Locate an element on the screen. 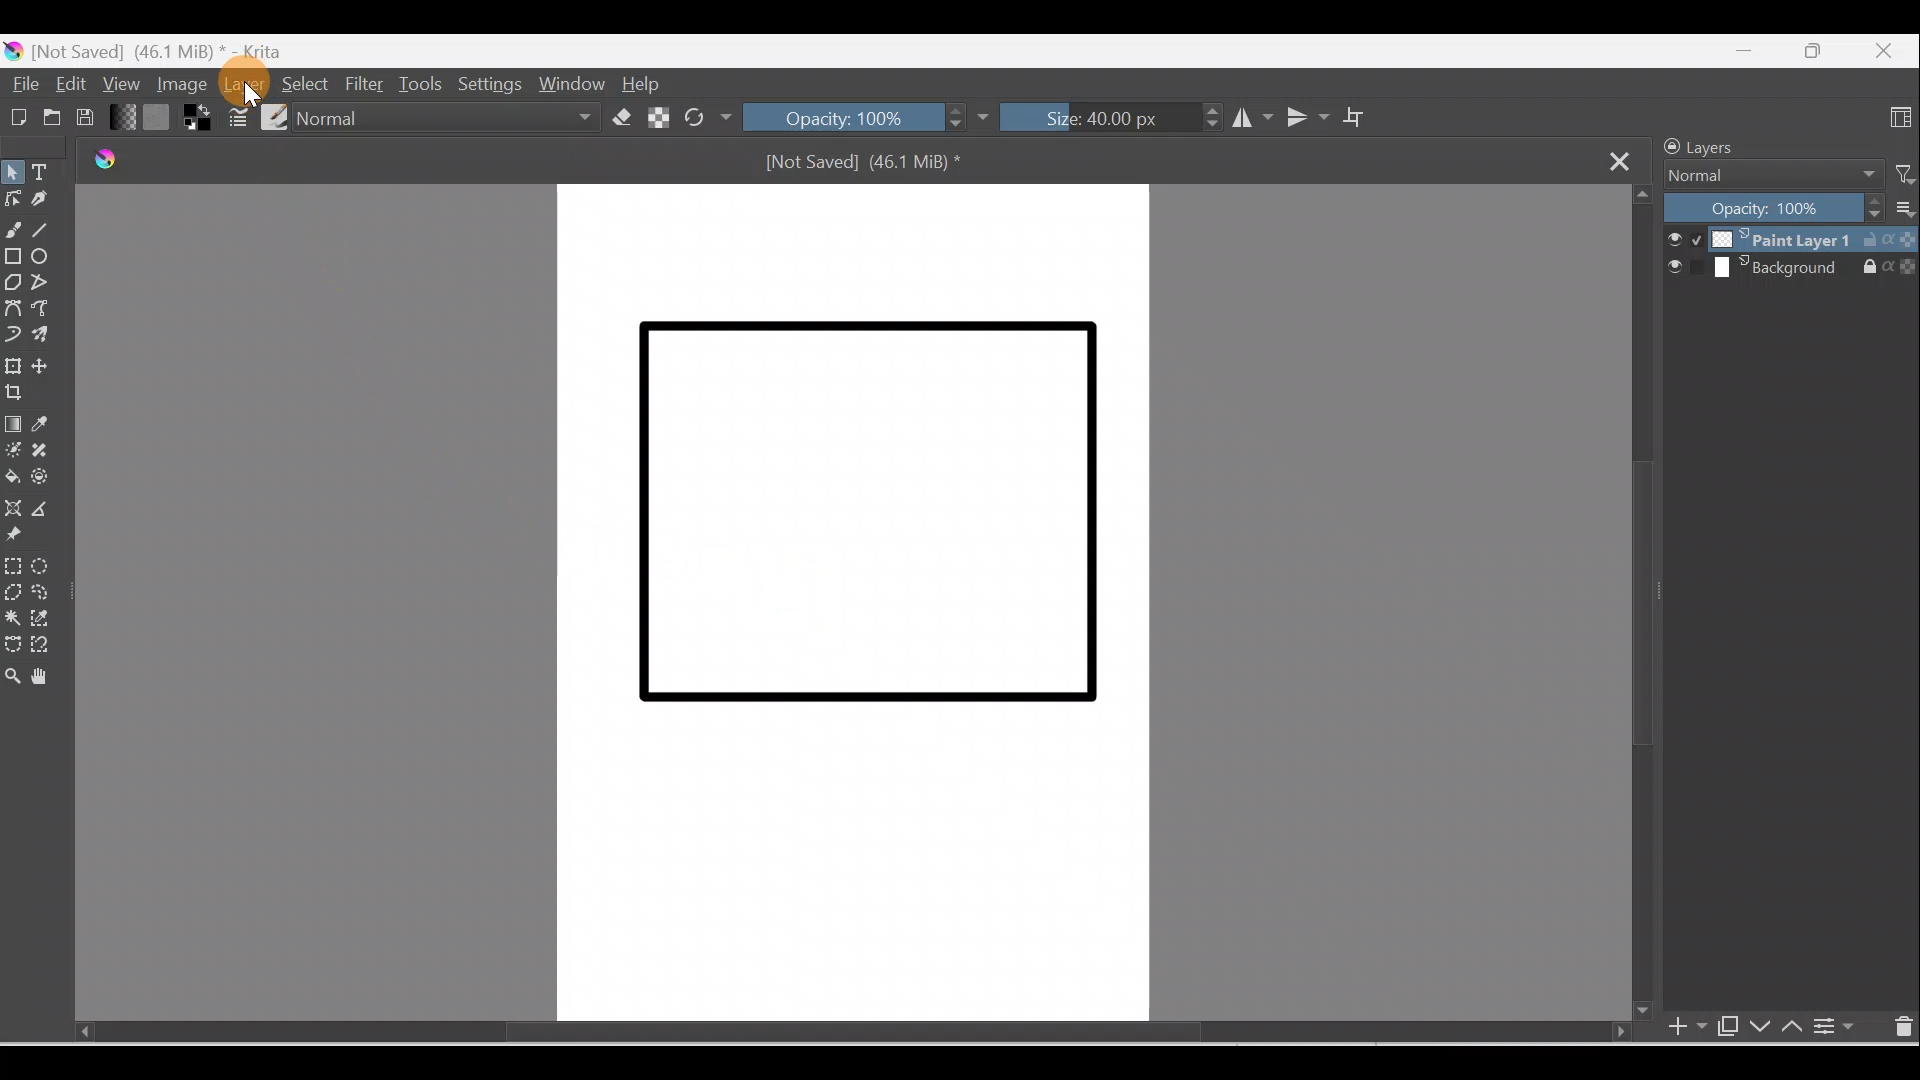  lock/unlock docker is located at coordinates (1668, 147).